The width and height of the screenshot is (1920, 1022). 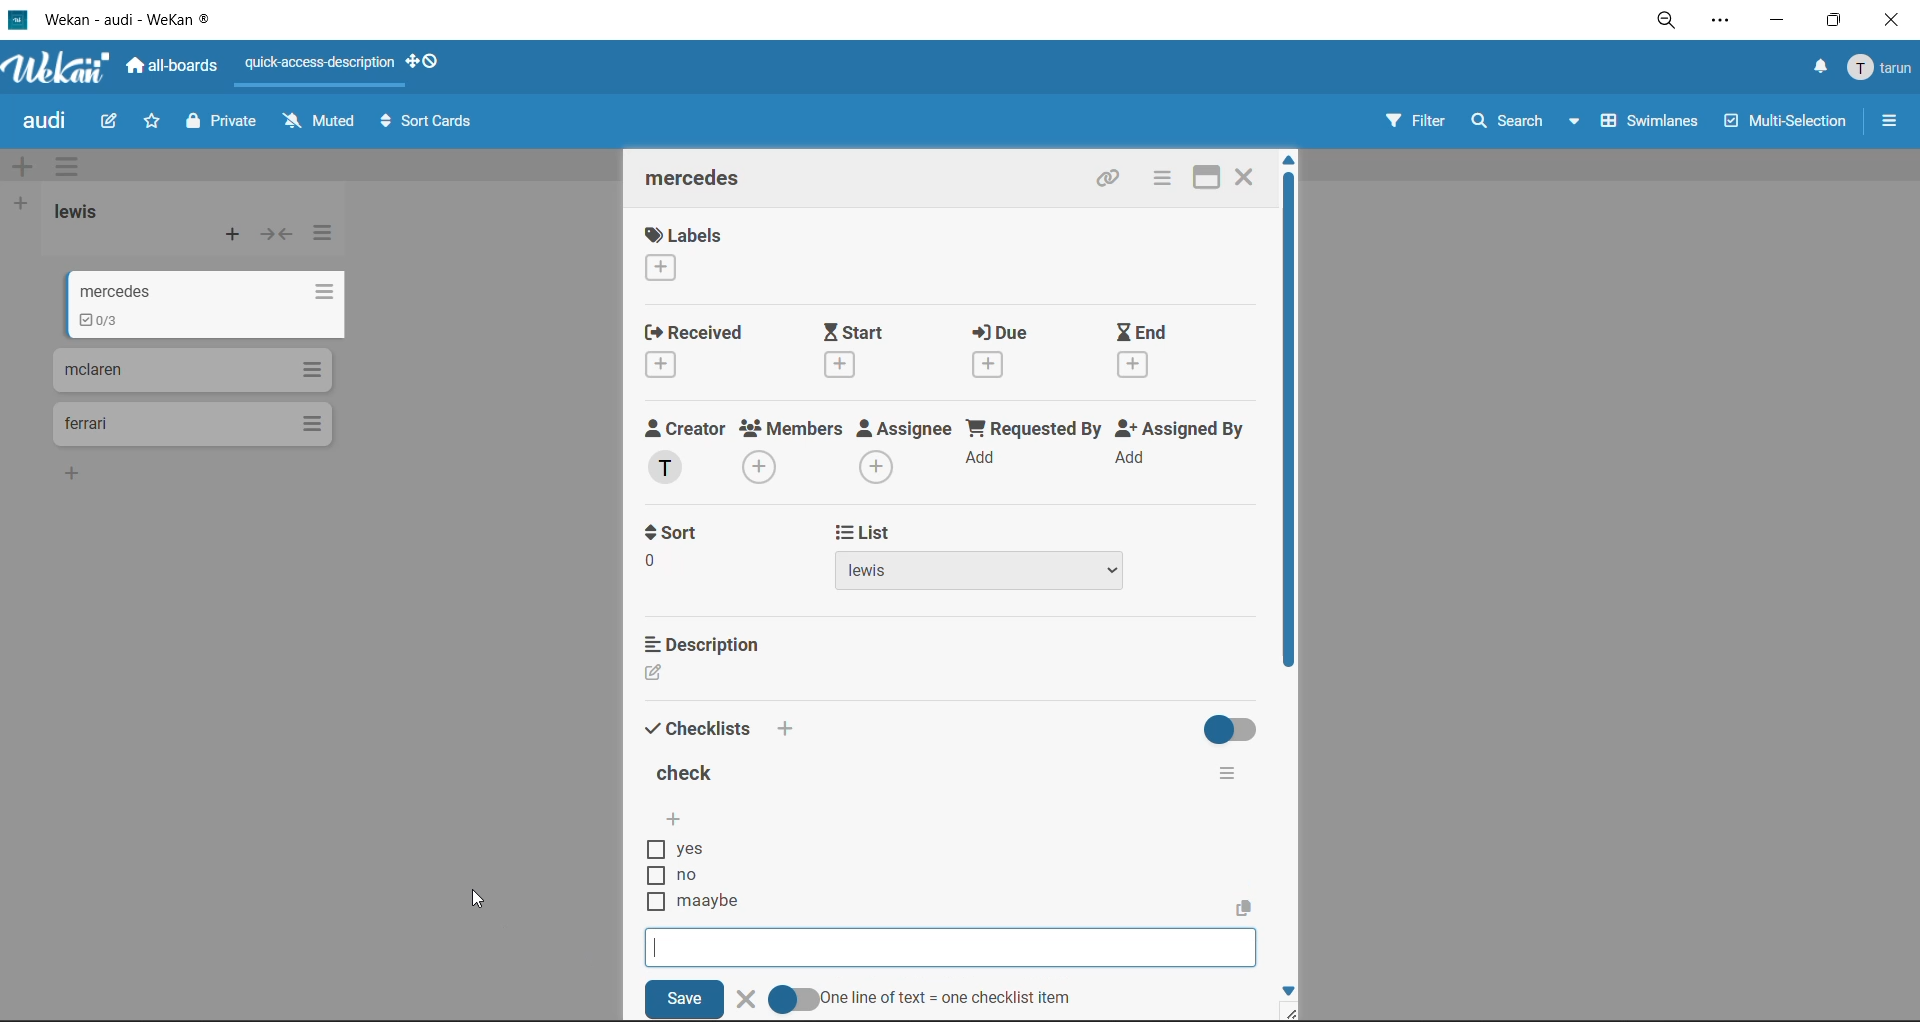 What do you see at coordinates (173, 67) in the screenshot?
I see `all boards` at bounding box center [173, 67].